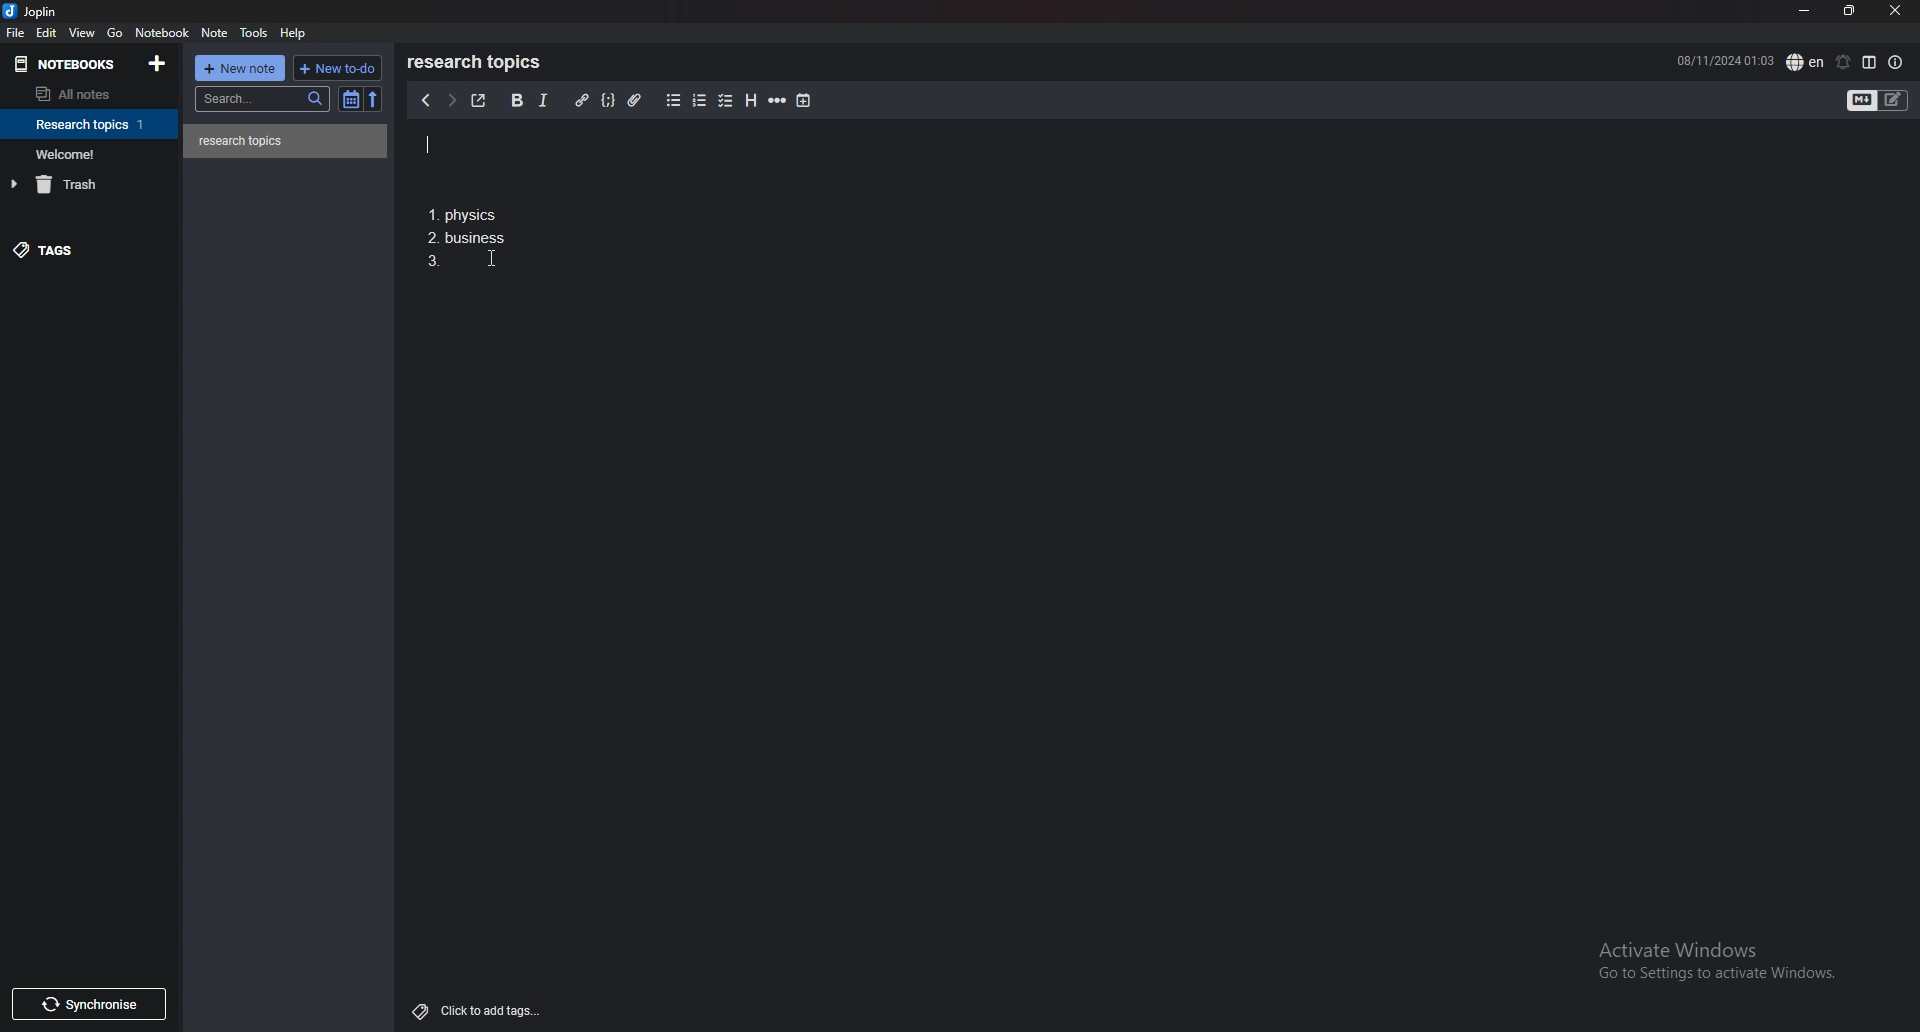 The height and width of the screenshot is (1032, 1920). I want to click on bold, so click(515, 100).